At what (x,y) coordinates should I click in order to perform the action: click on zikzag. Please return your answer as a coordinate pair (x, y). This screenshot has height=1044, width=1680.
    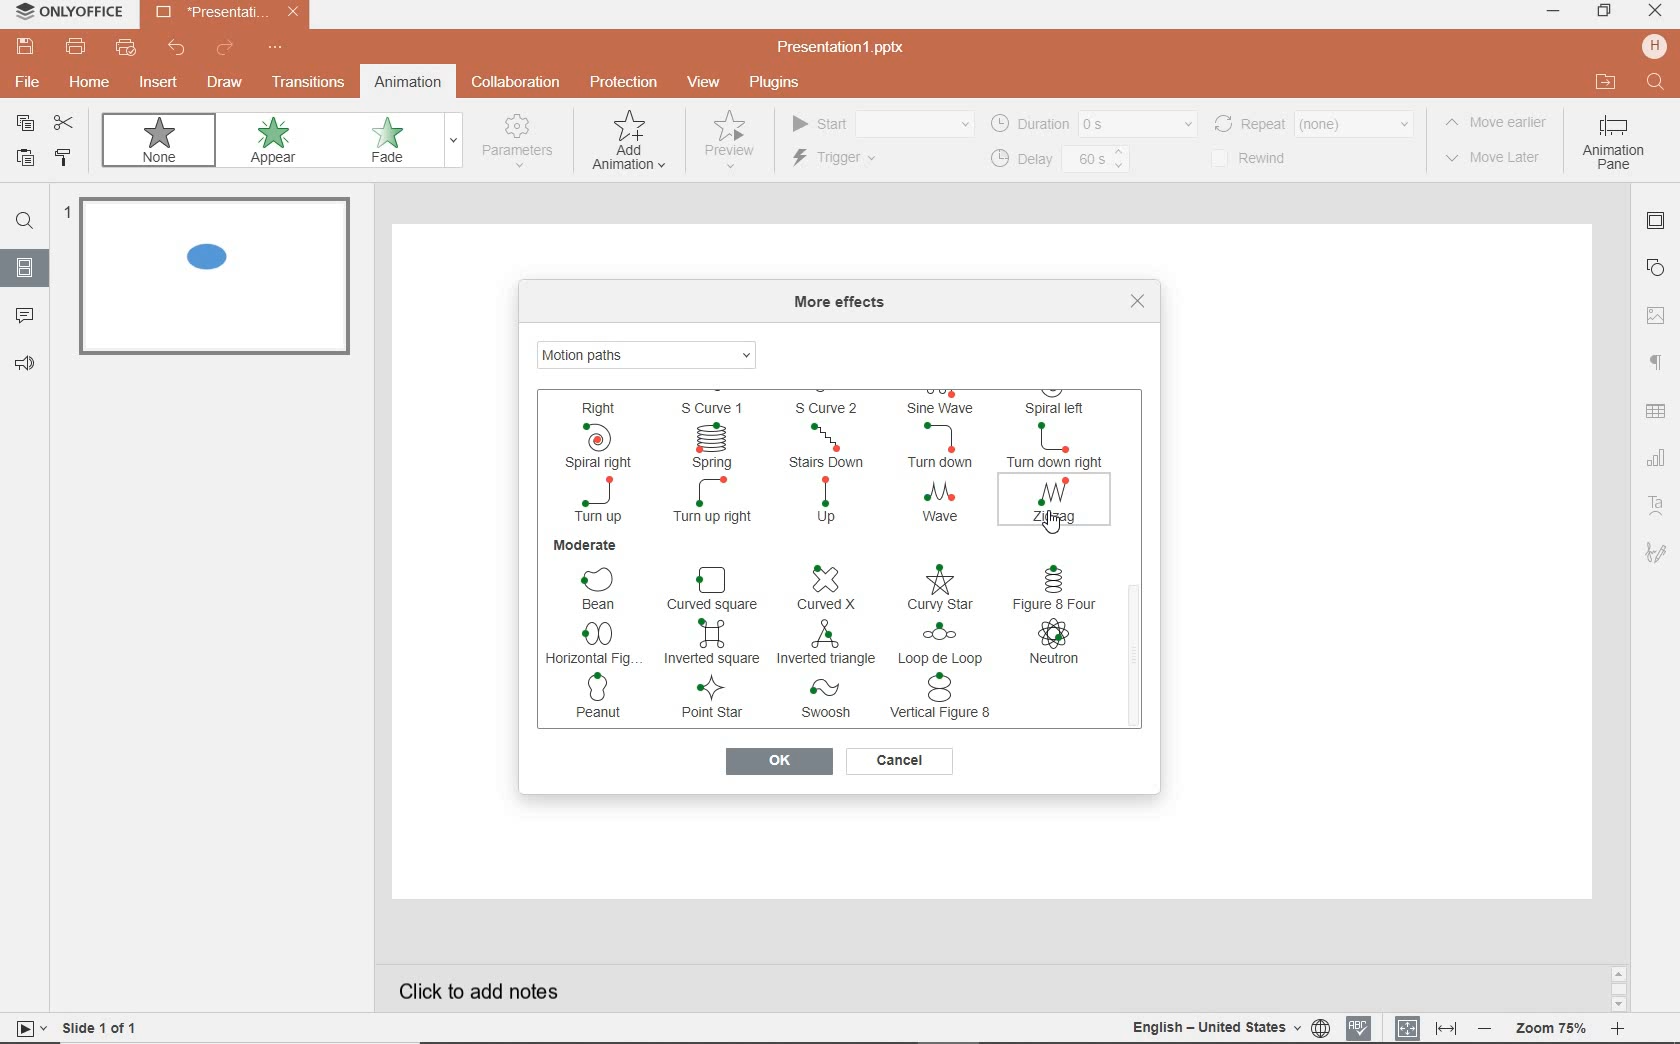
    Looking at the image, I should click on (1055, 500).